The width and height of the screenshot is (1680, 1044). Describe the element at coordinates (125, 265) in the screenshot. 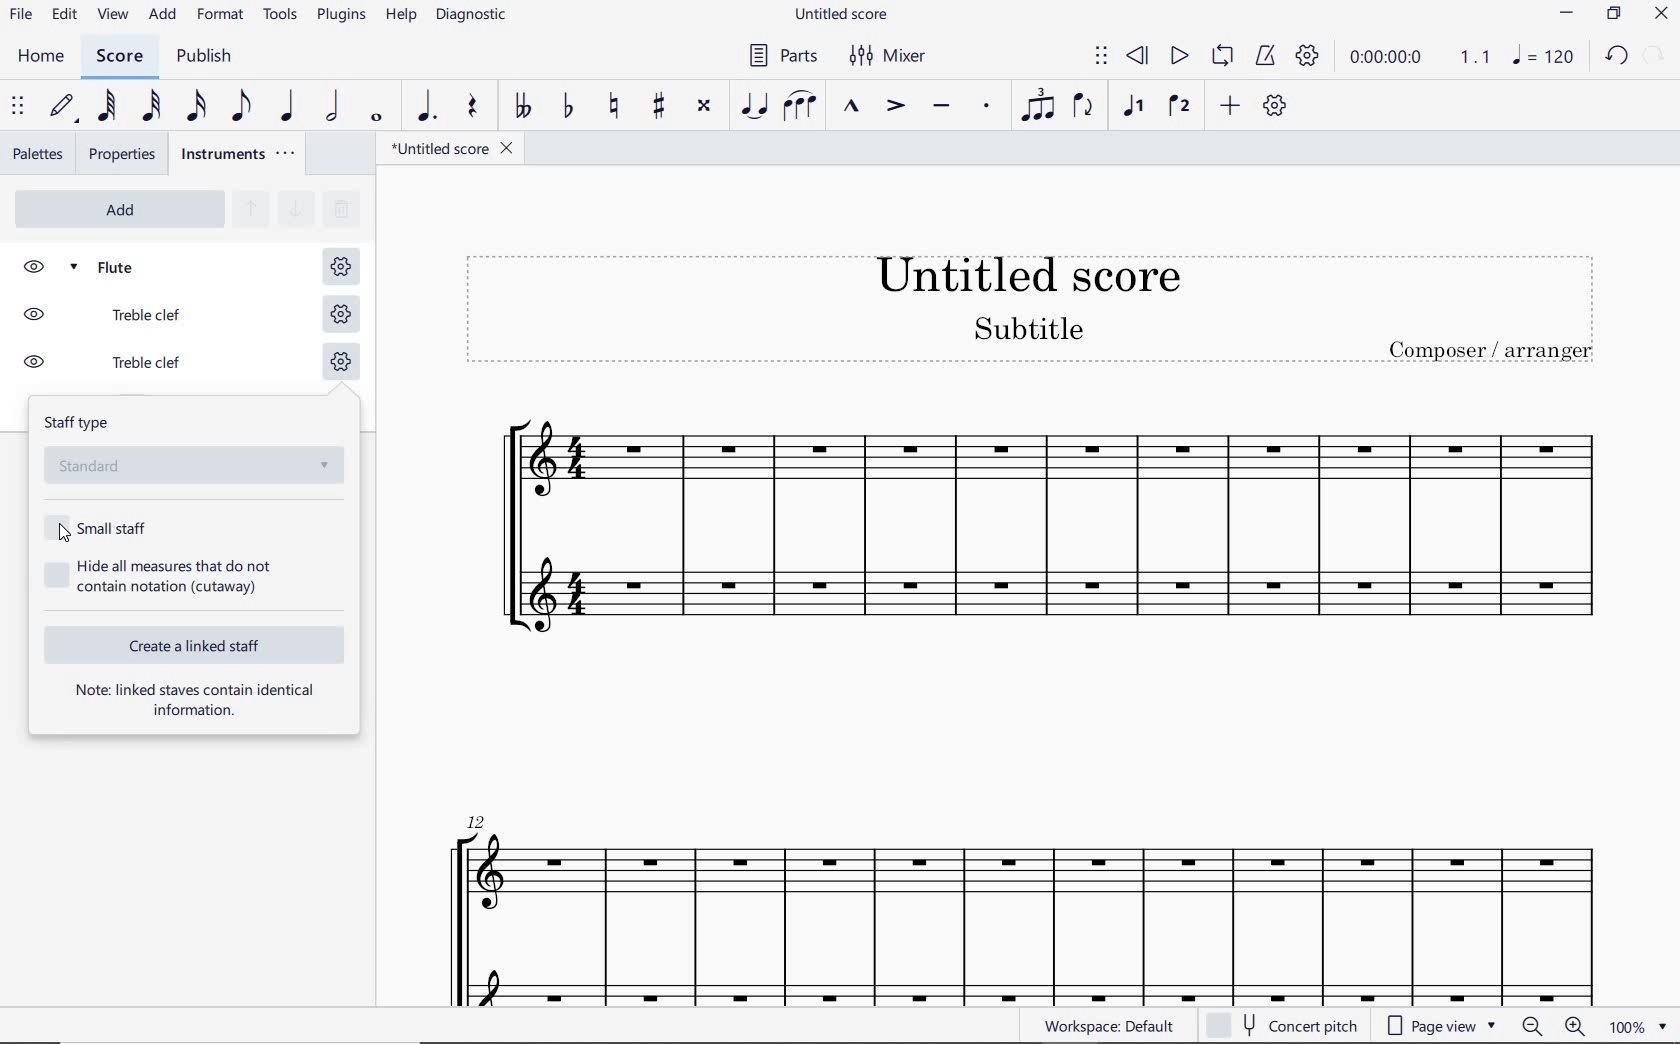

I see `FLUTE` at that location.